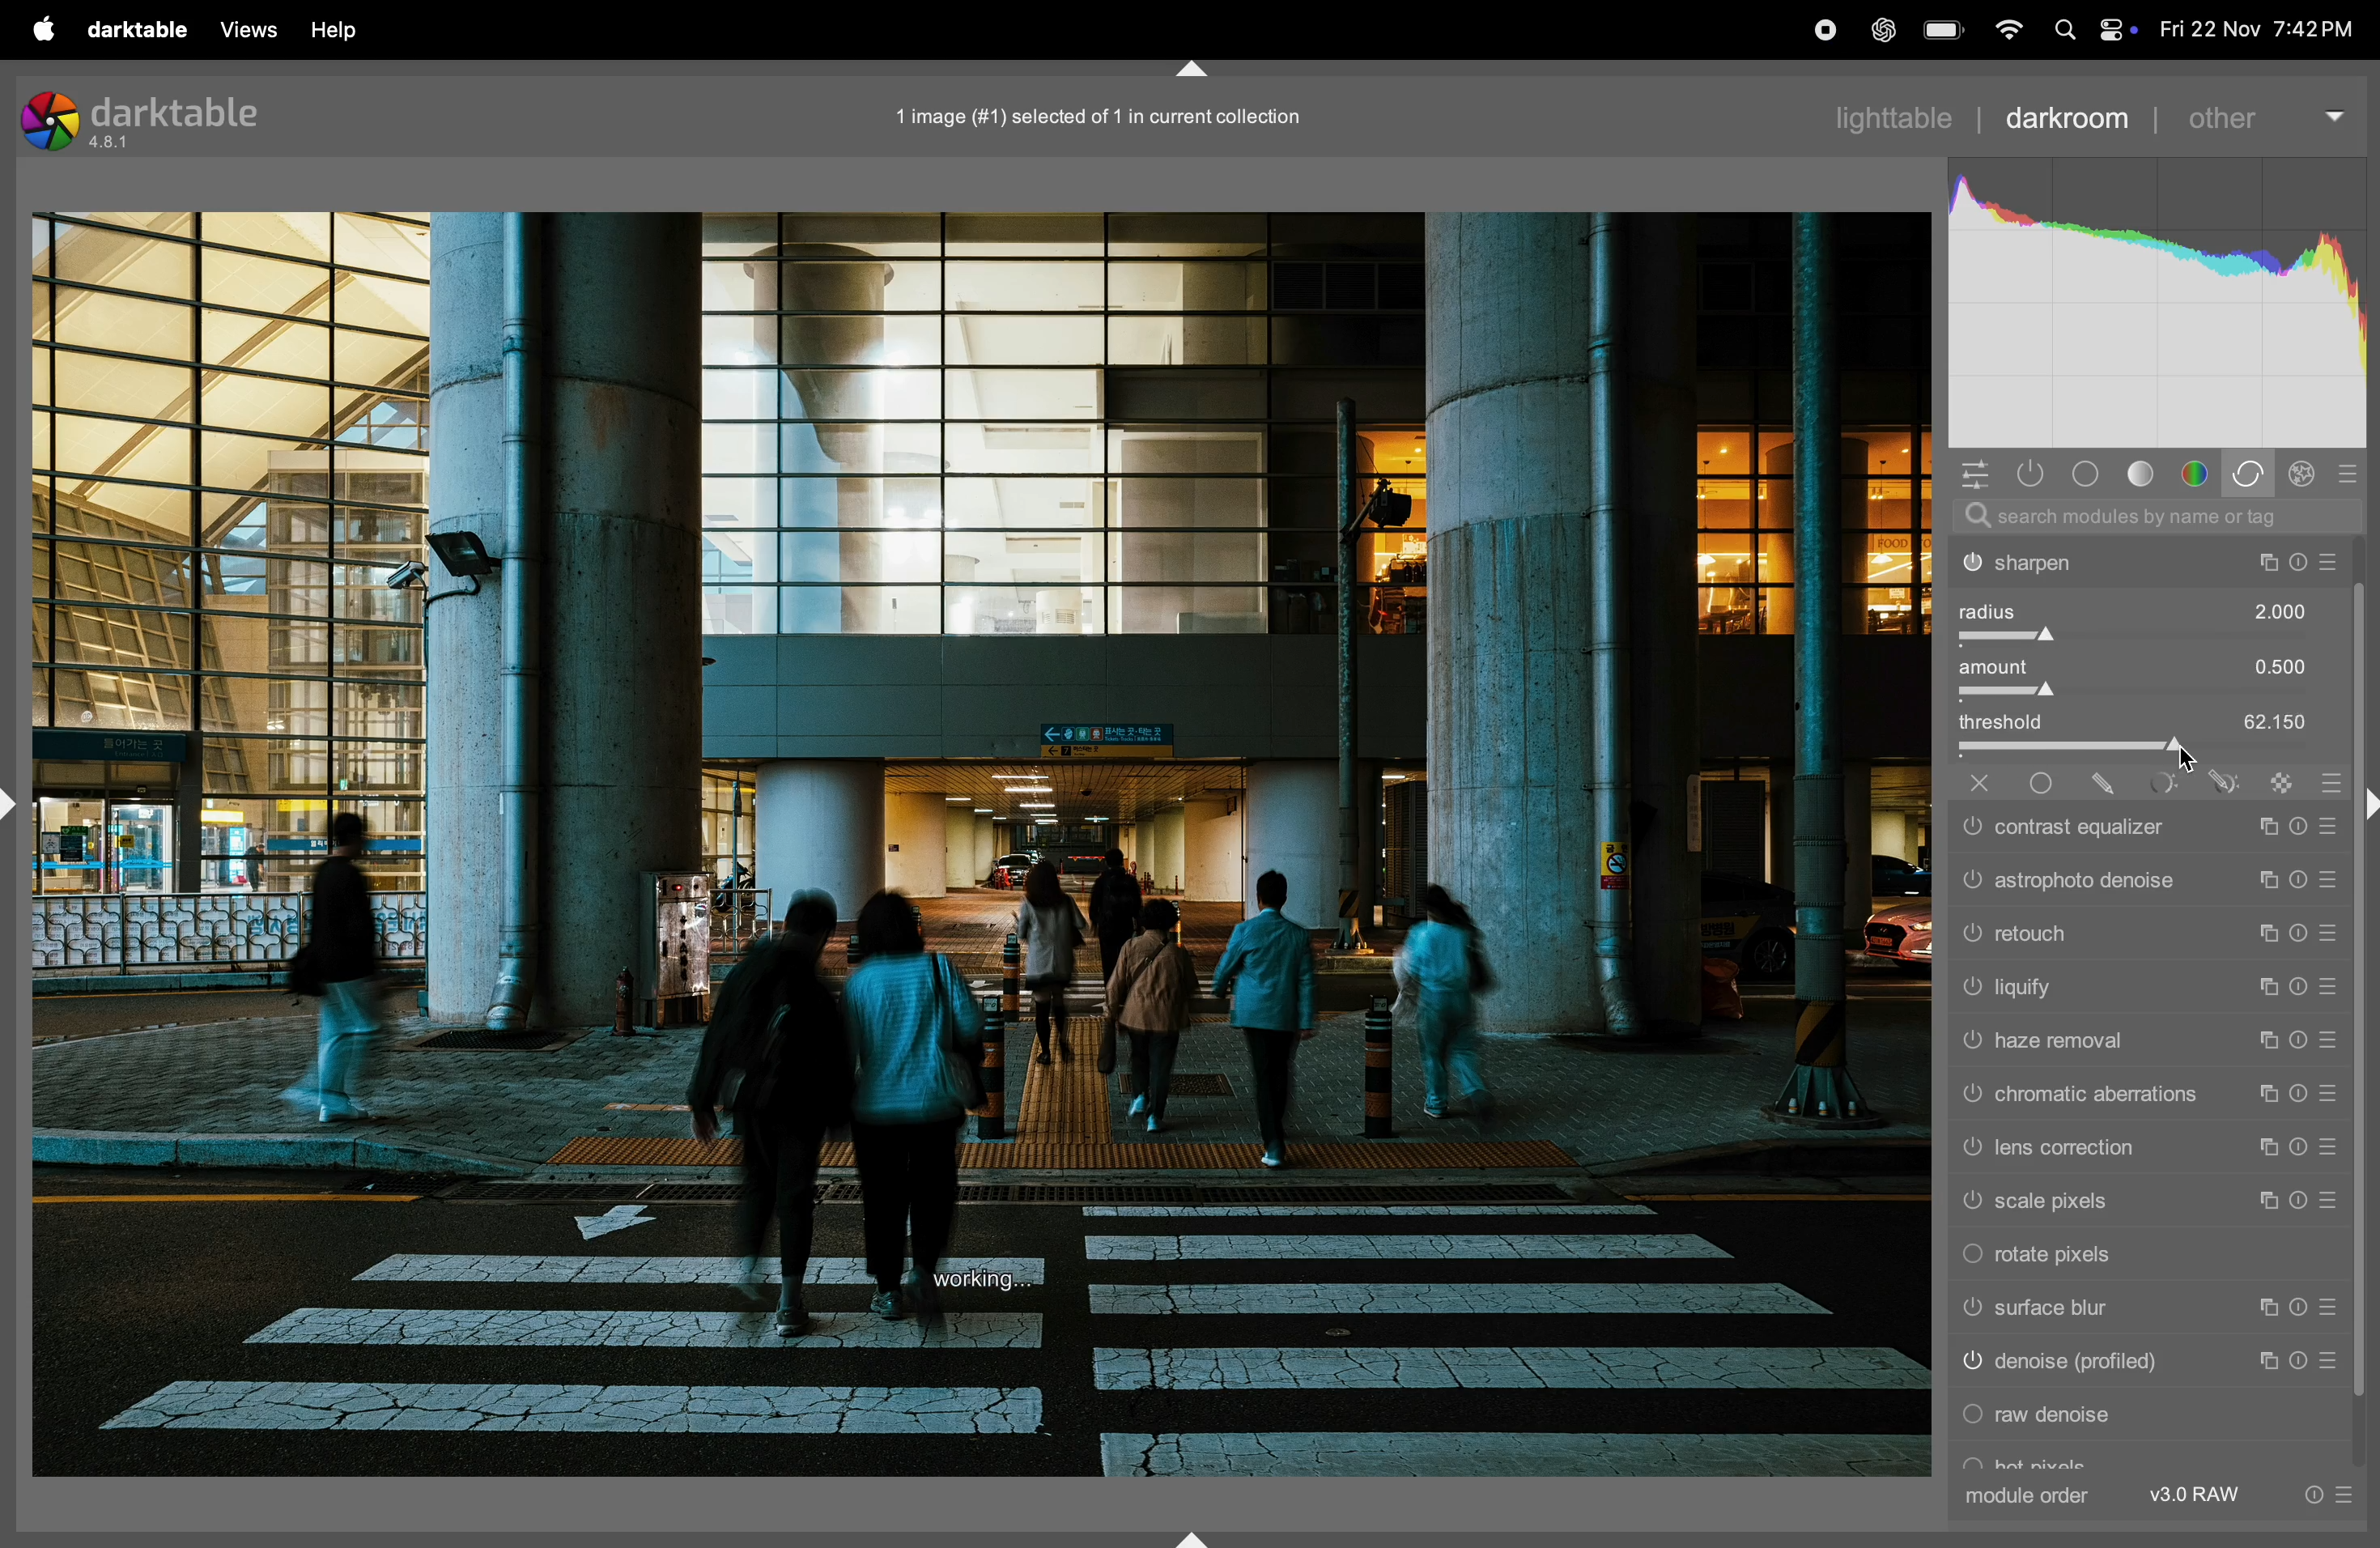 This screenshot has height=1548, width=2380. What do you see at coordinates (2151, 679) in the screenshot?
I see `amount` at bounding box center [2151, 679].